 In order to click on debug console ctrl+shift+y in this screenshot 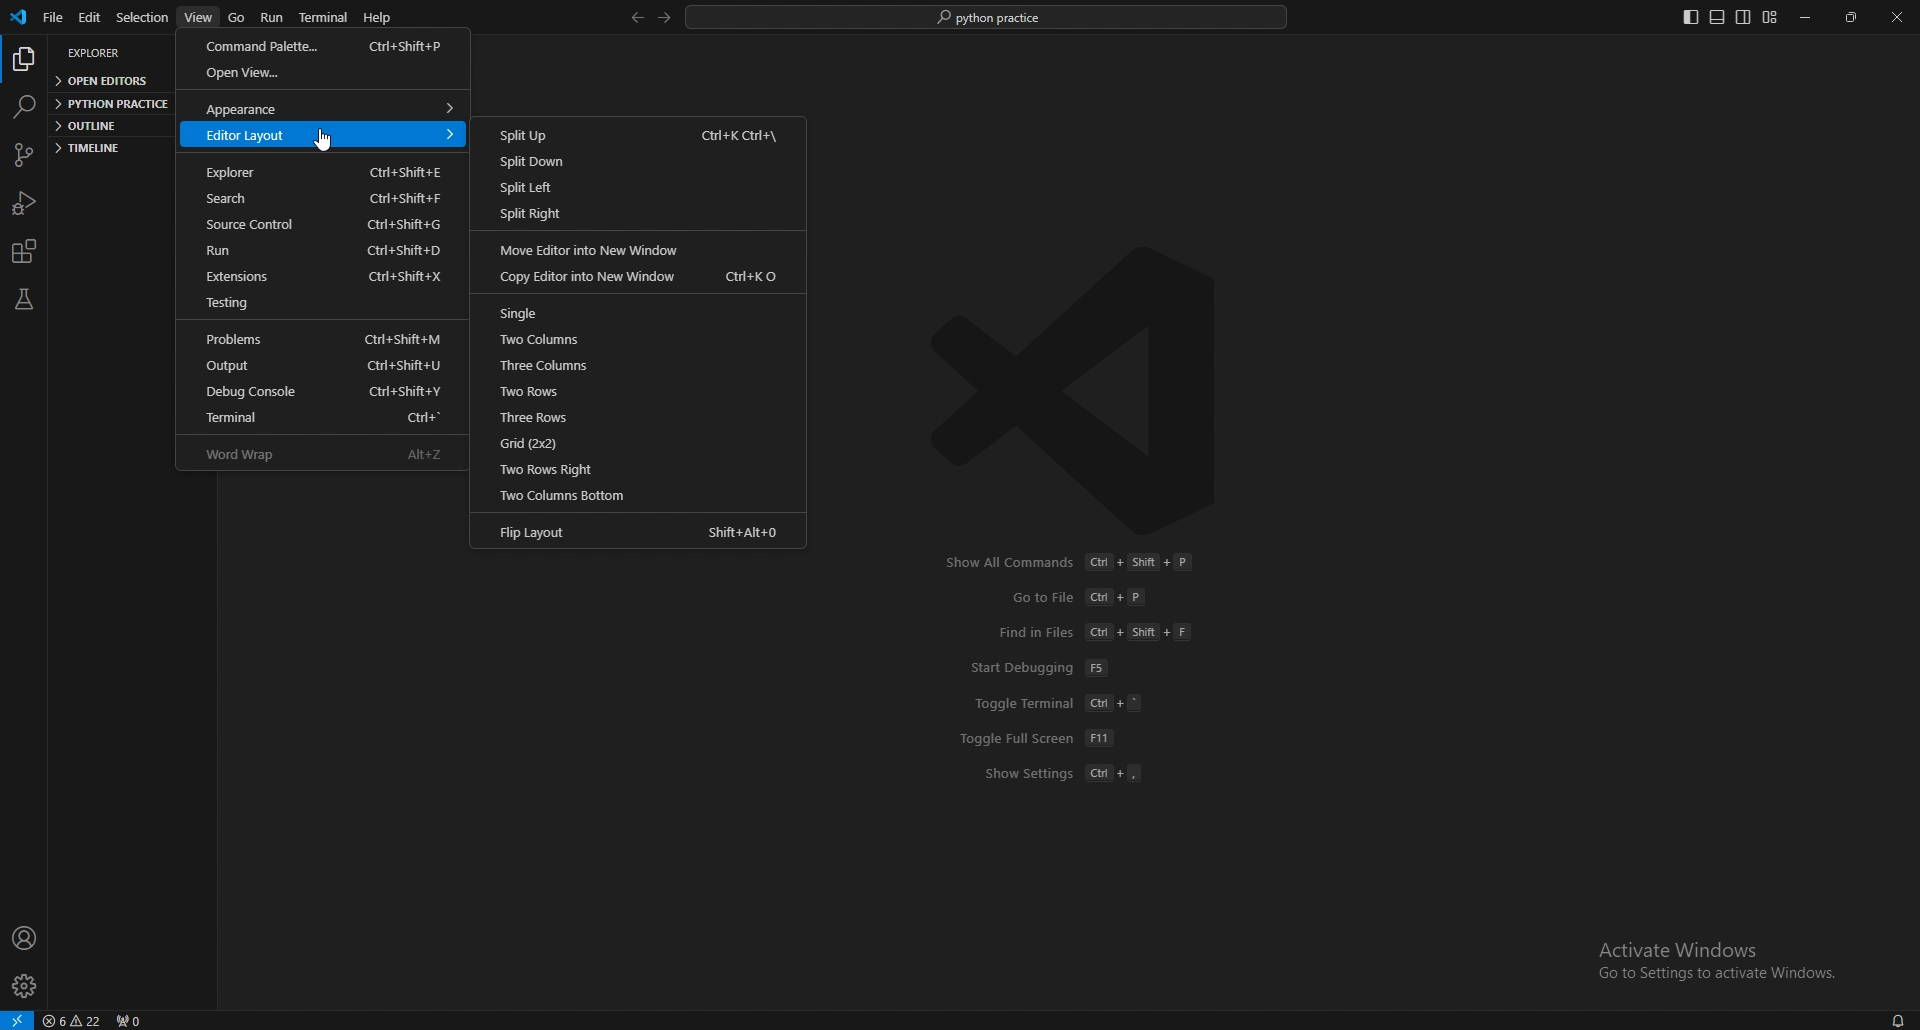, I will do `click(319, 392)`.